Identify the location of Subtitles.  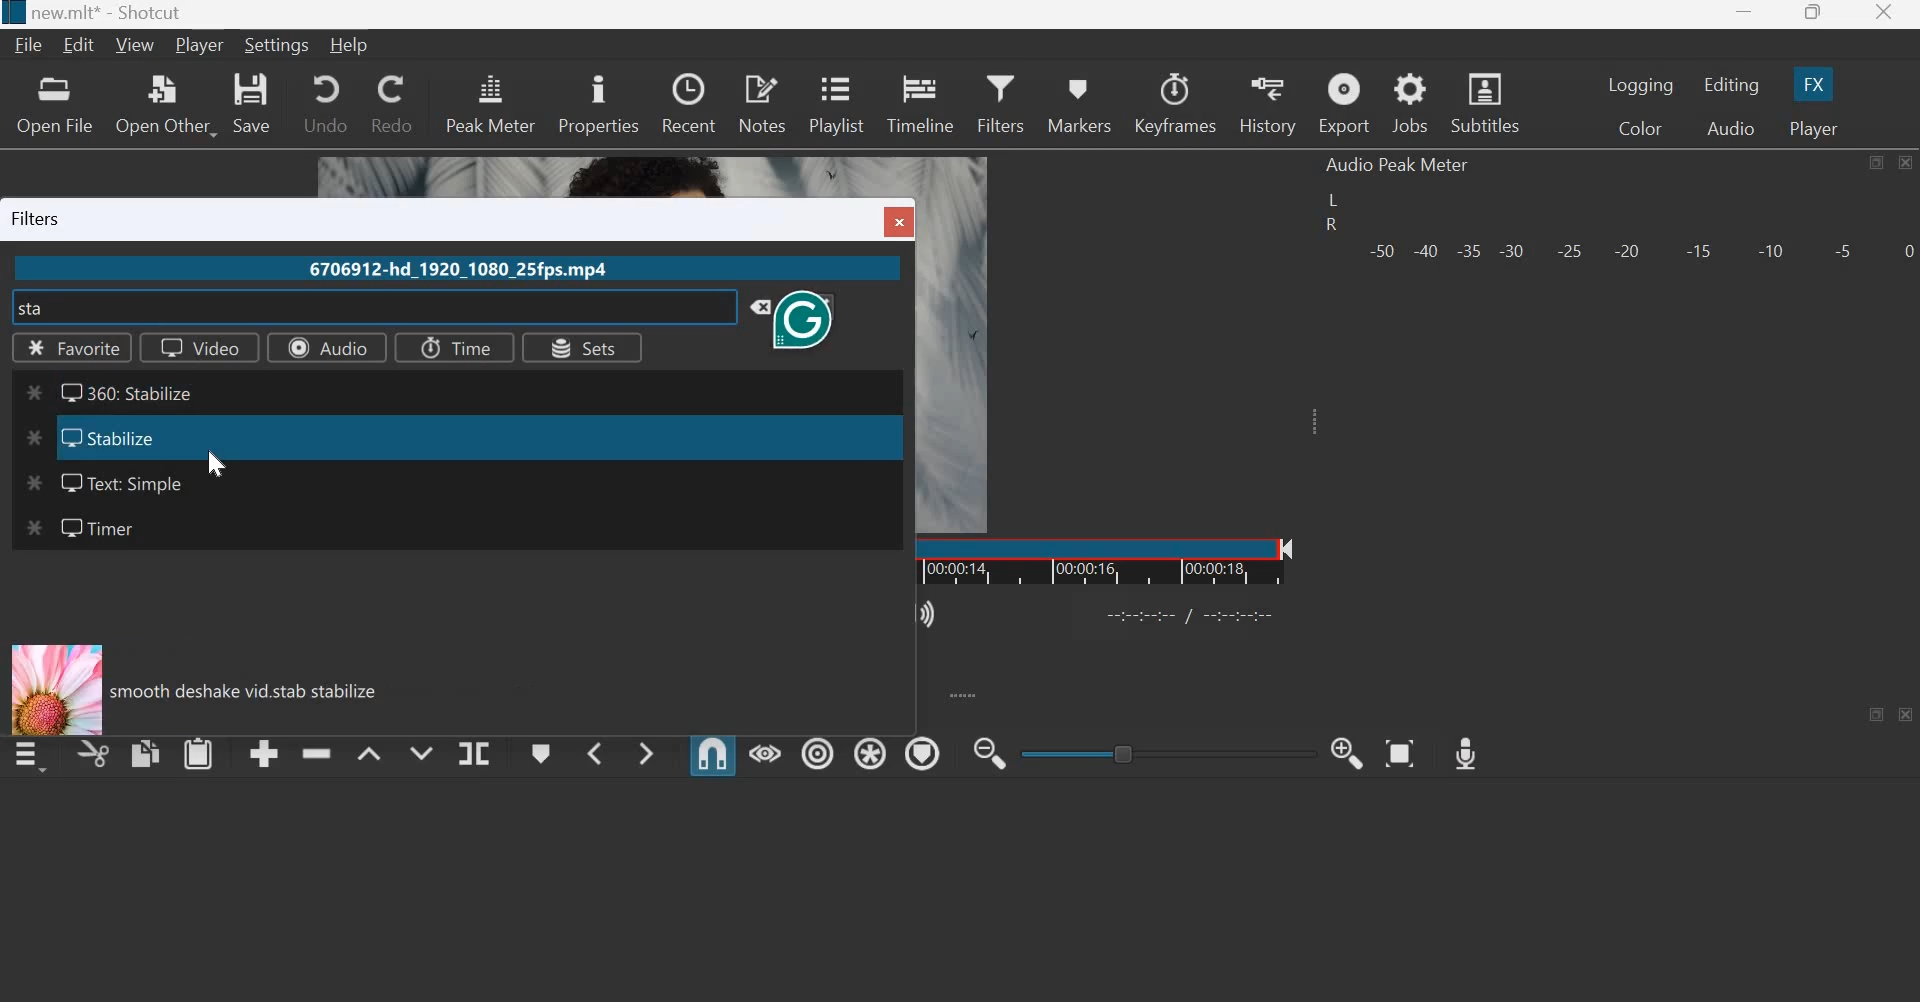
(1485, 102).